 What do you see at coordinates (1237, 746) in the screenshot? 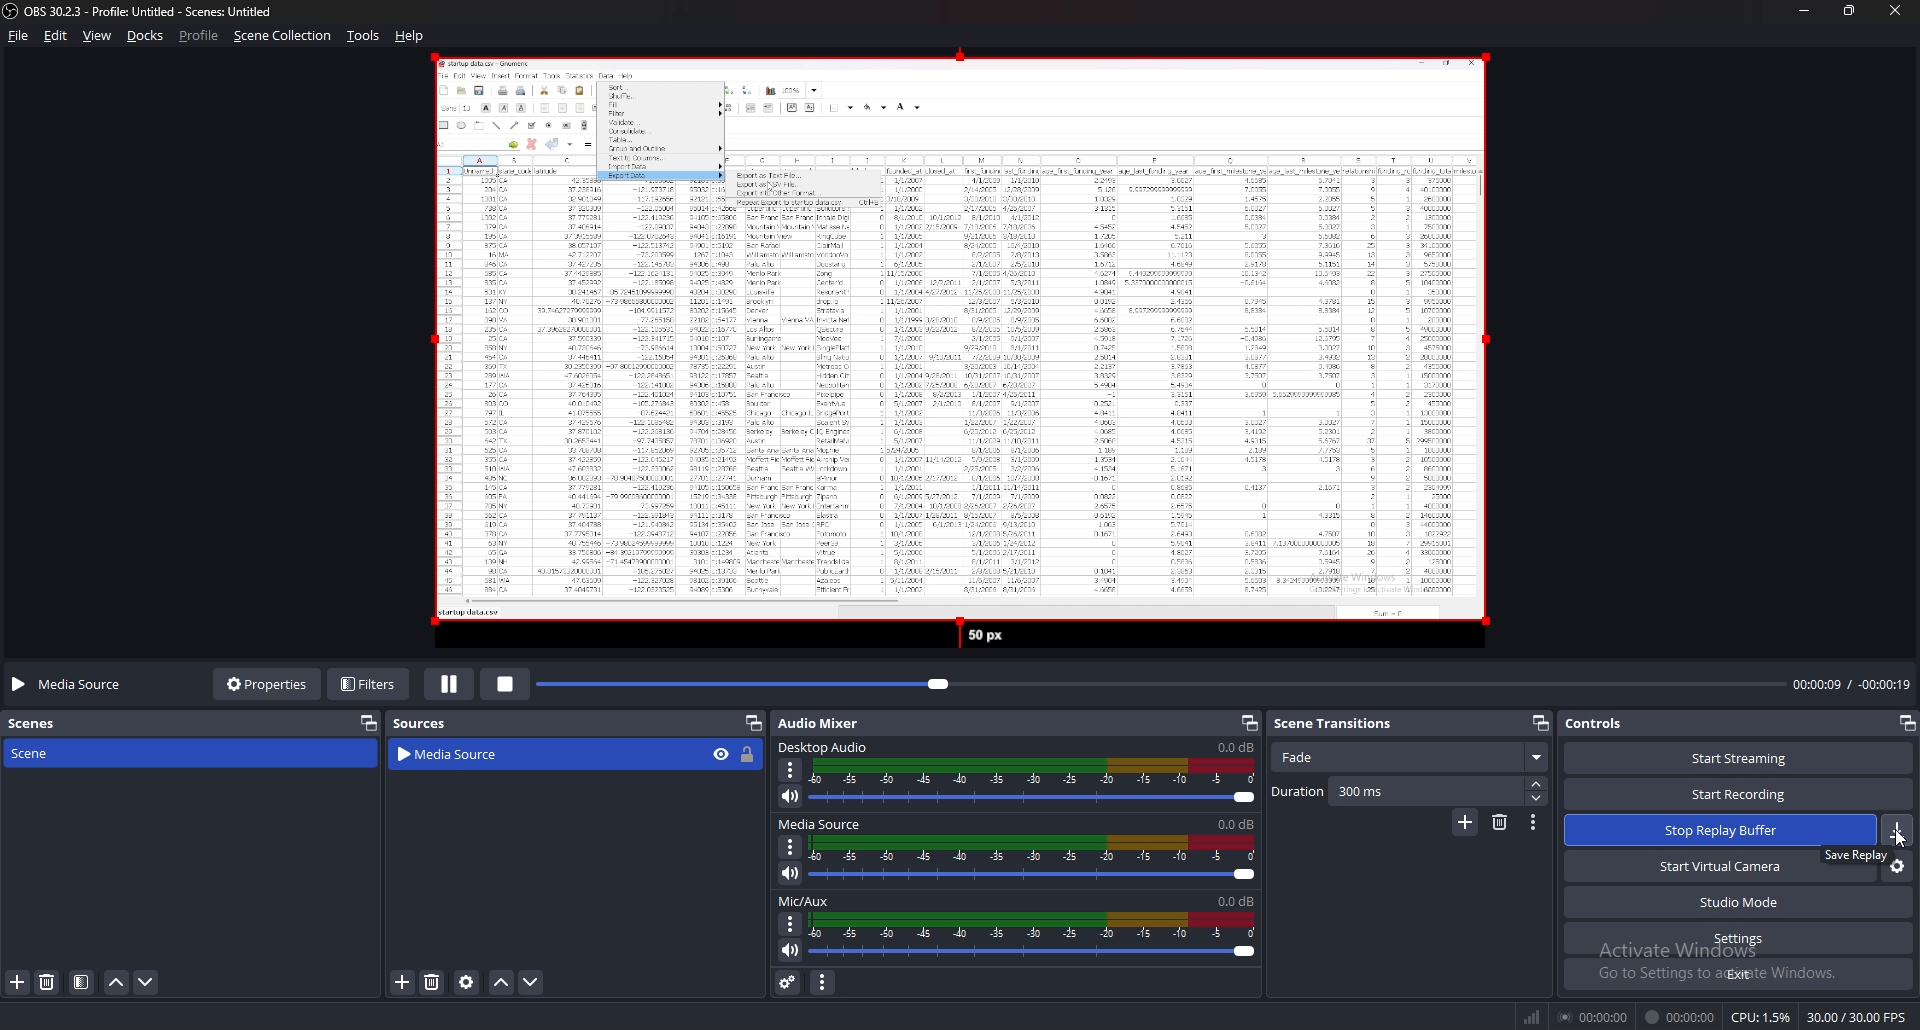
I see `0.0db` at bounding box center [1237, 746].